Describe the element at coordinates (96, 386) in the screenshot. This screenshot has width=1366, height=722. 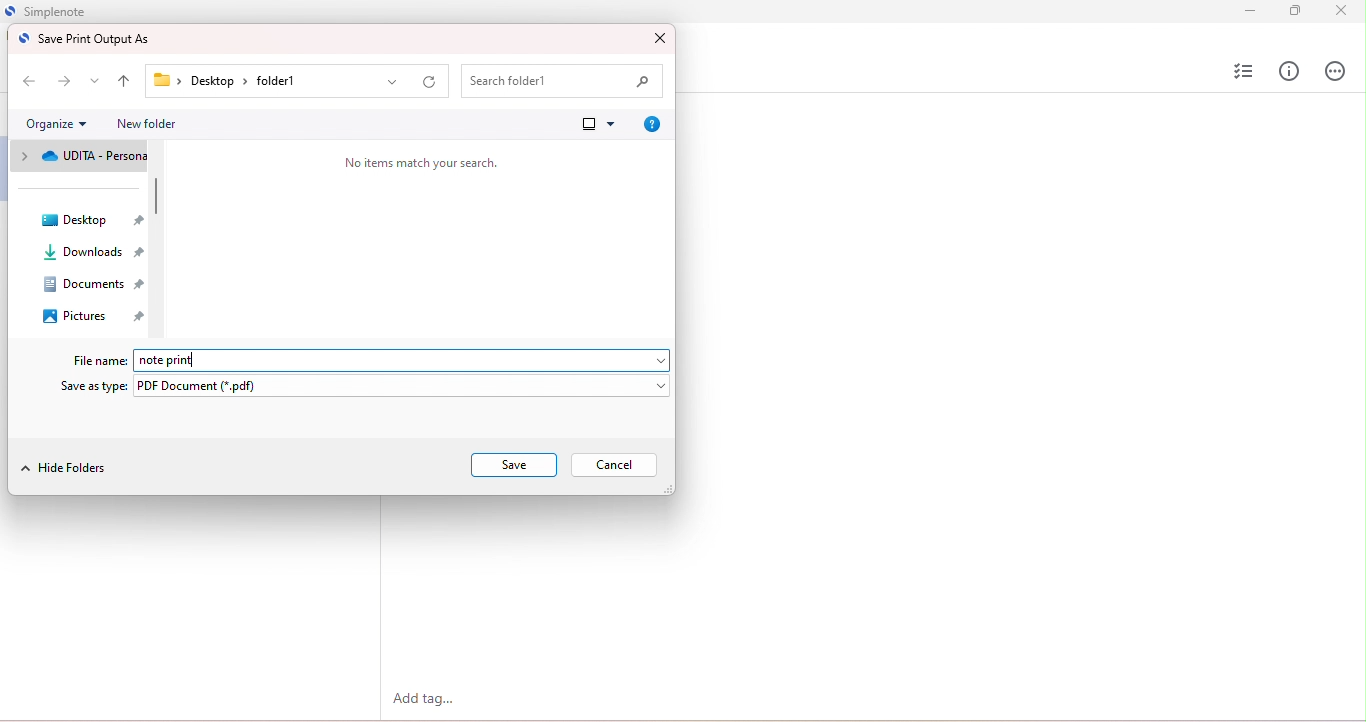
I see `save as type` at that location.